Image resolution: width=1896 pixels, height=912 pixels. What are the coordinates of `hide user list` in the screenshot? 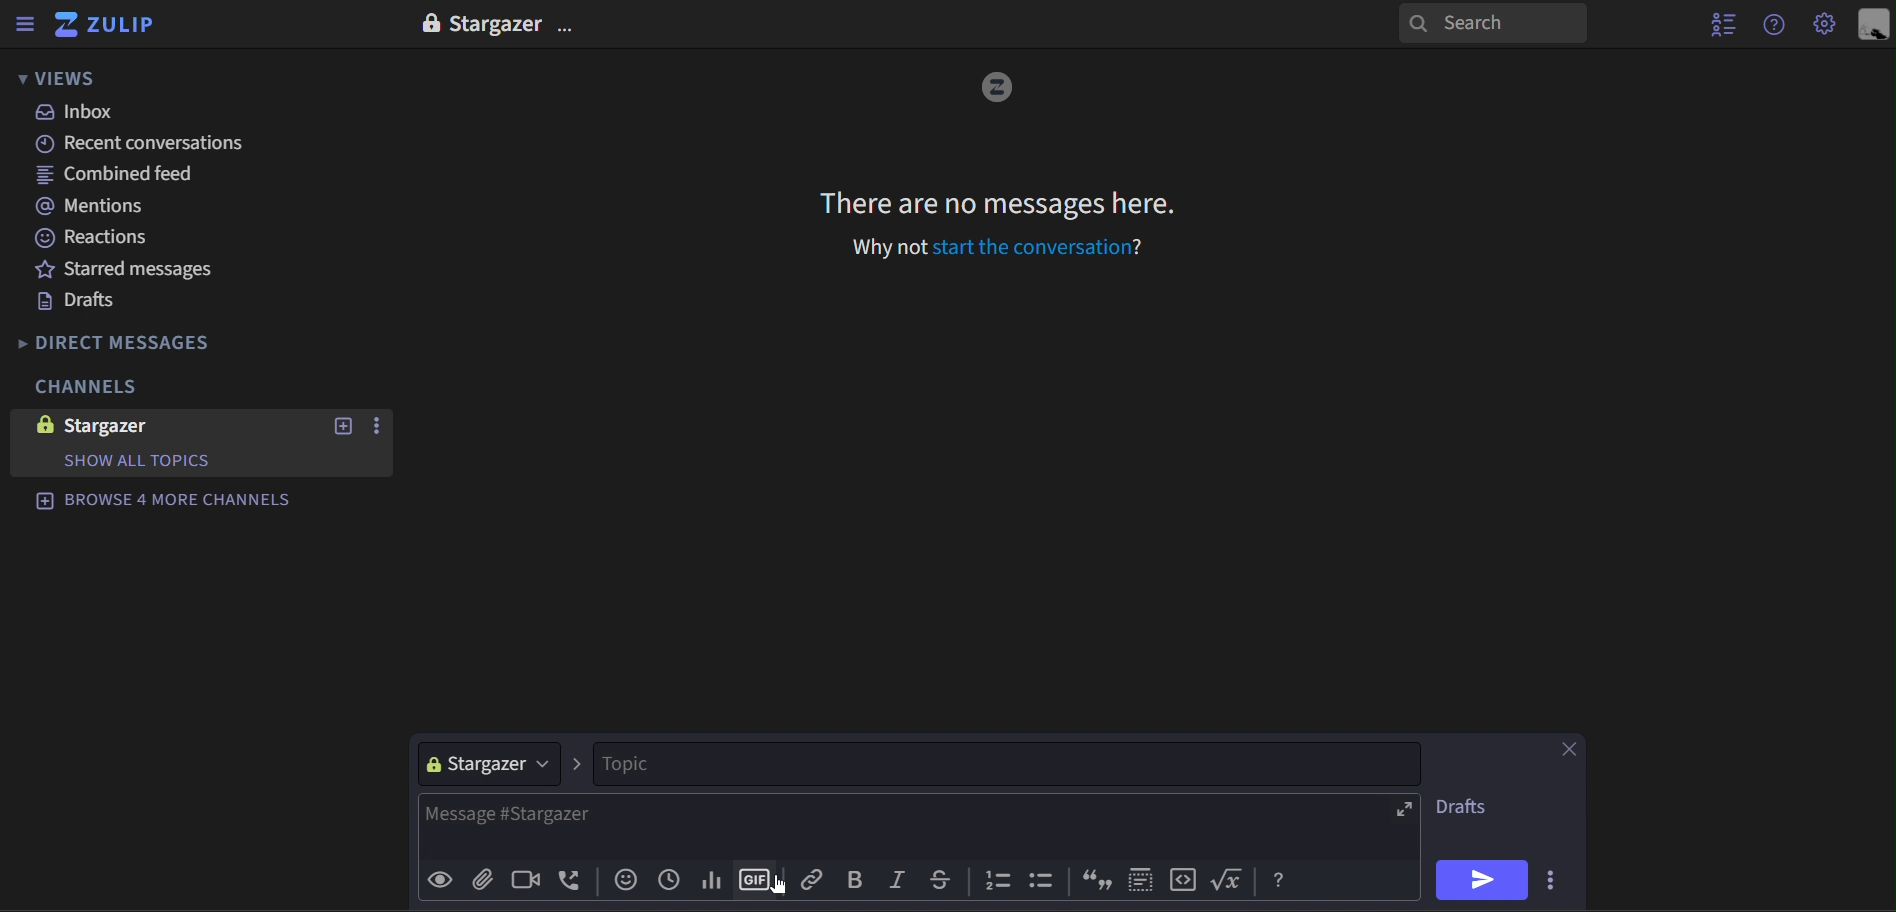 It's located at (1719, 24).